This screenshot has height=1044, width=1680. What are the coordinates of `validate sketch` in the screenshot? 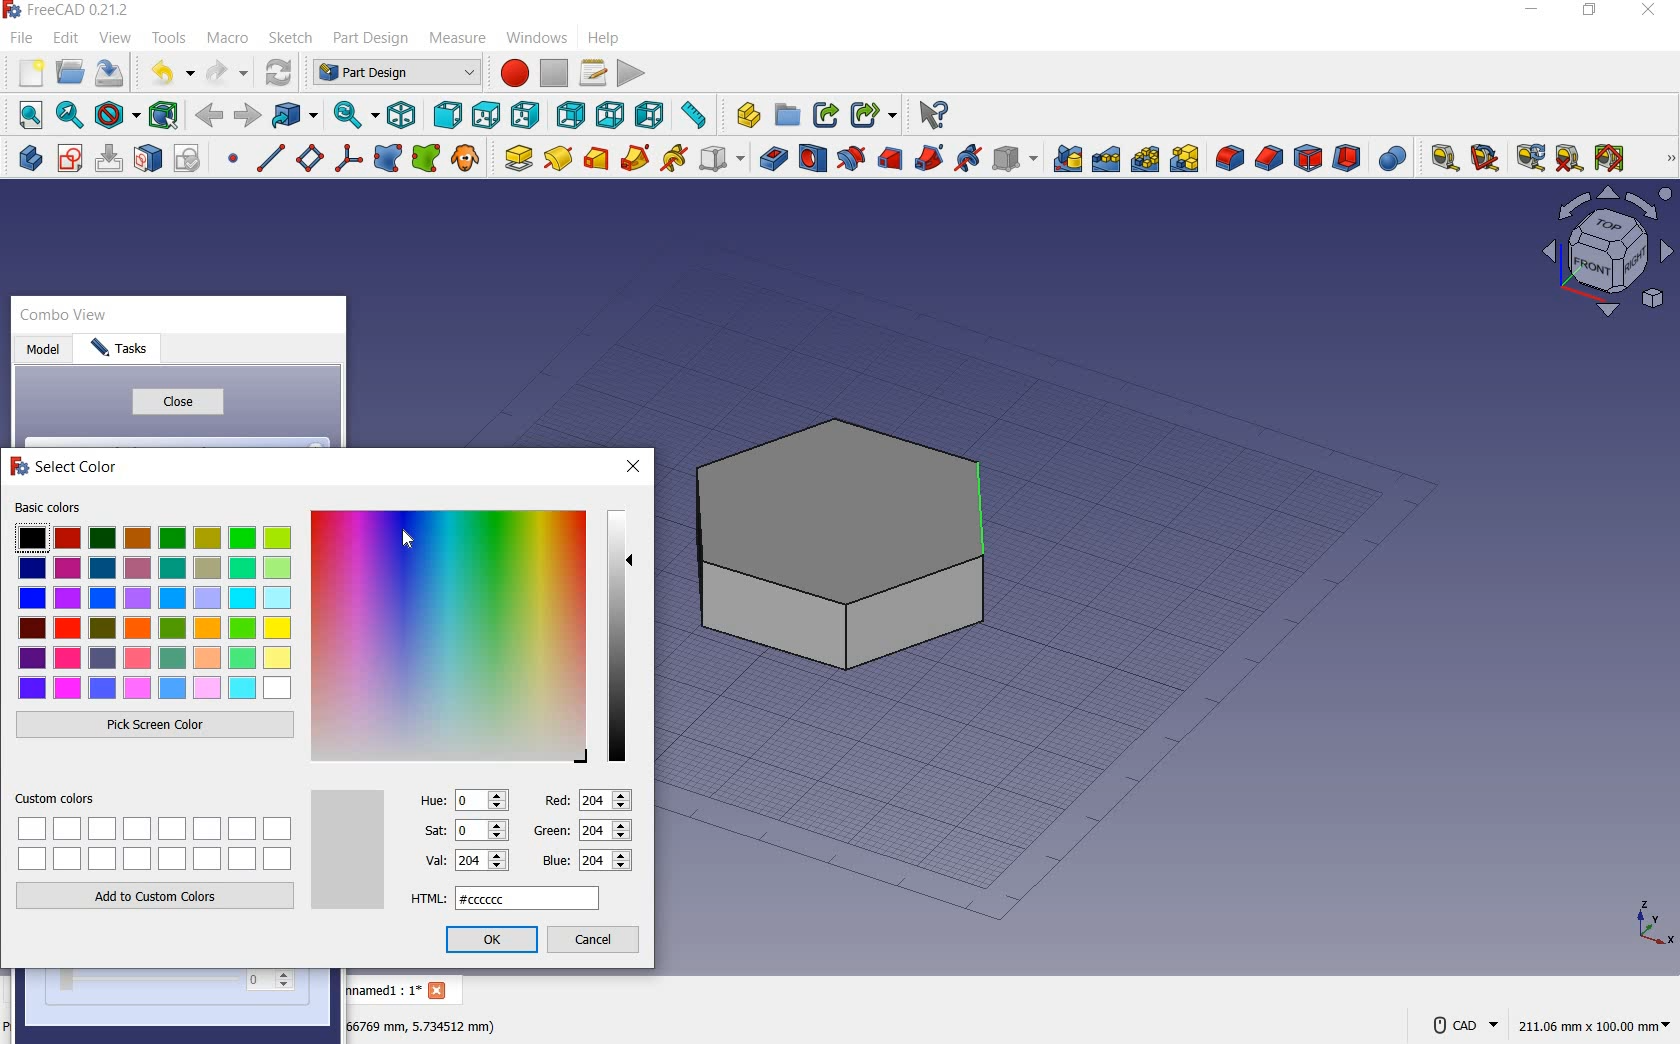 It's located at (191, 158).